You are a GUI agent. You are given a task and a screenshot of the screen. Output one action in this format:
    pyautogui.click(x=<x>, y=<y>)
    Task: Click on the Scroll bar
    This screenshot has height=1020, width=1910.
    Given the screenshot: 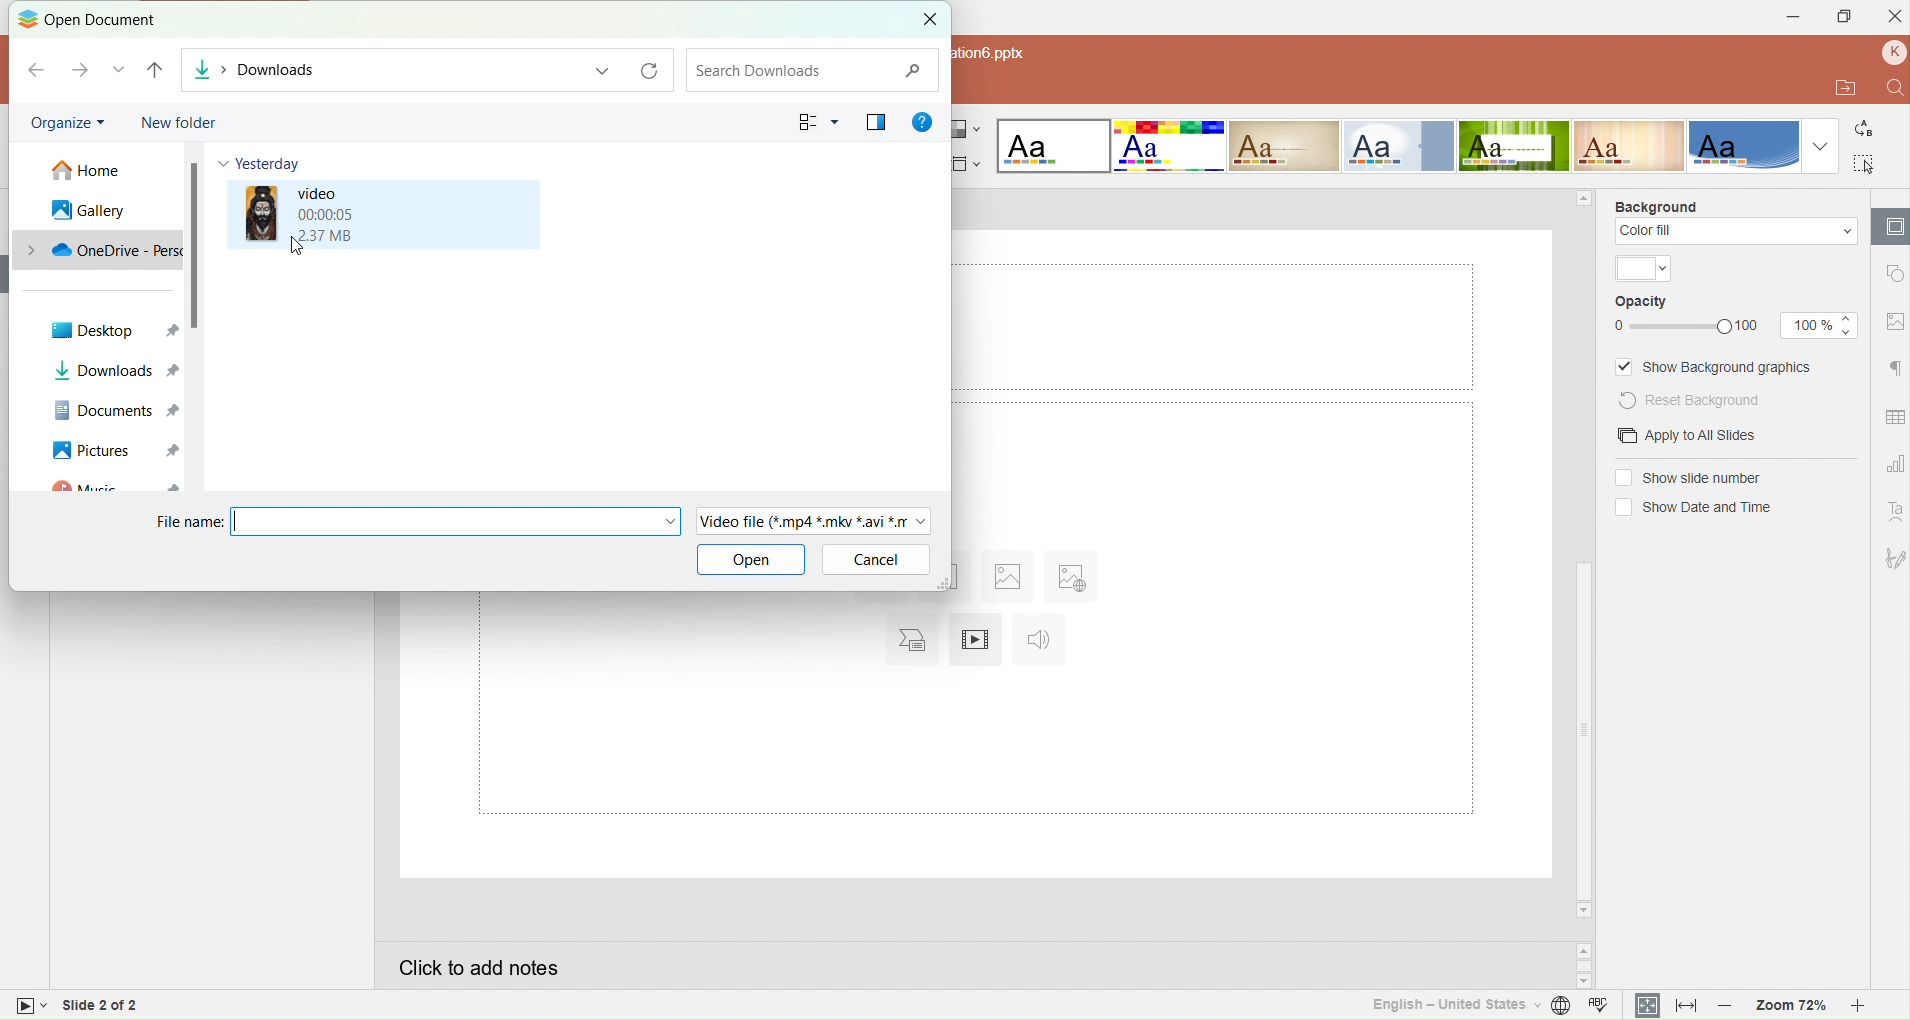 What is the action you would take?
    pyautogui.click(x=198, y=243)
    